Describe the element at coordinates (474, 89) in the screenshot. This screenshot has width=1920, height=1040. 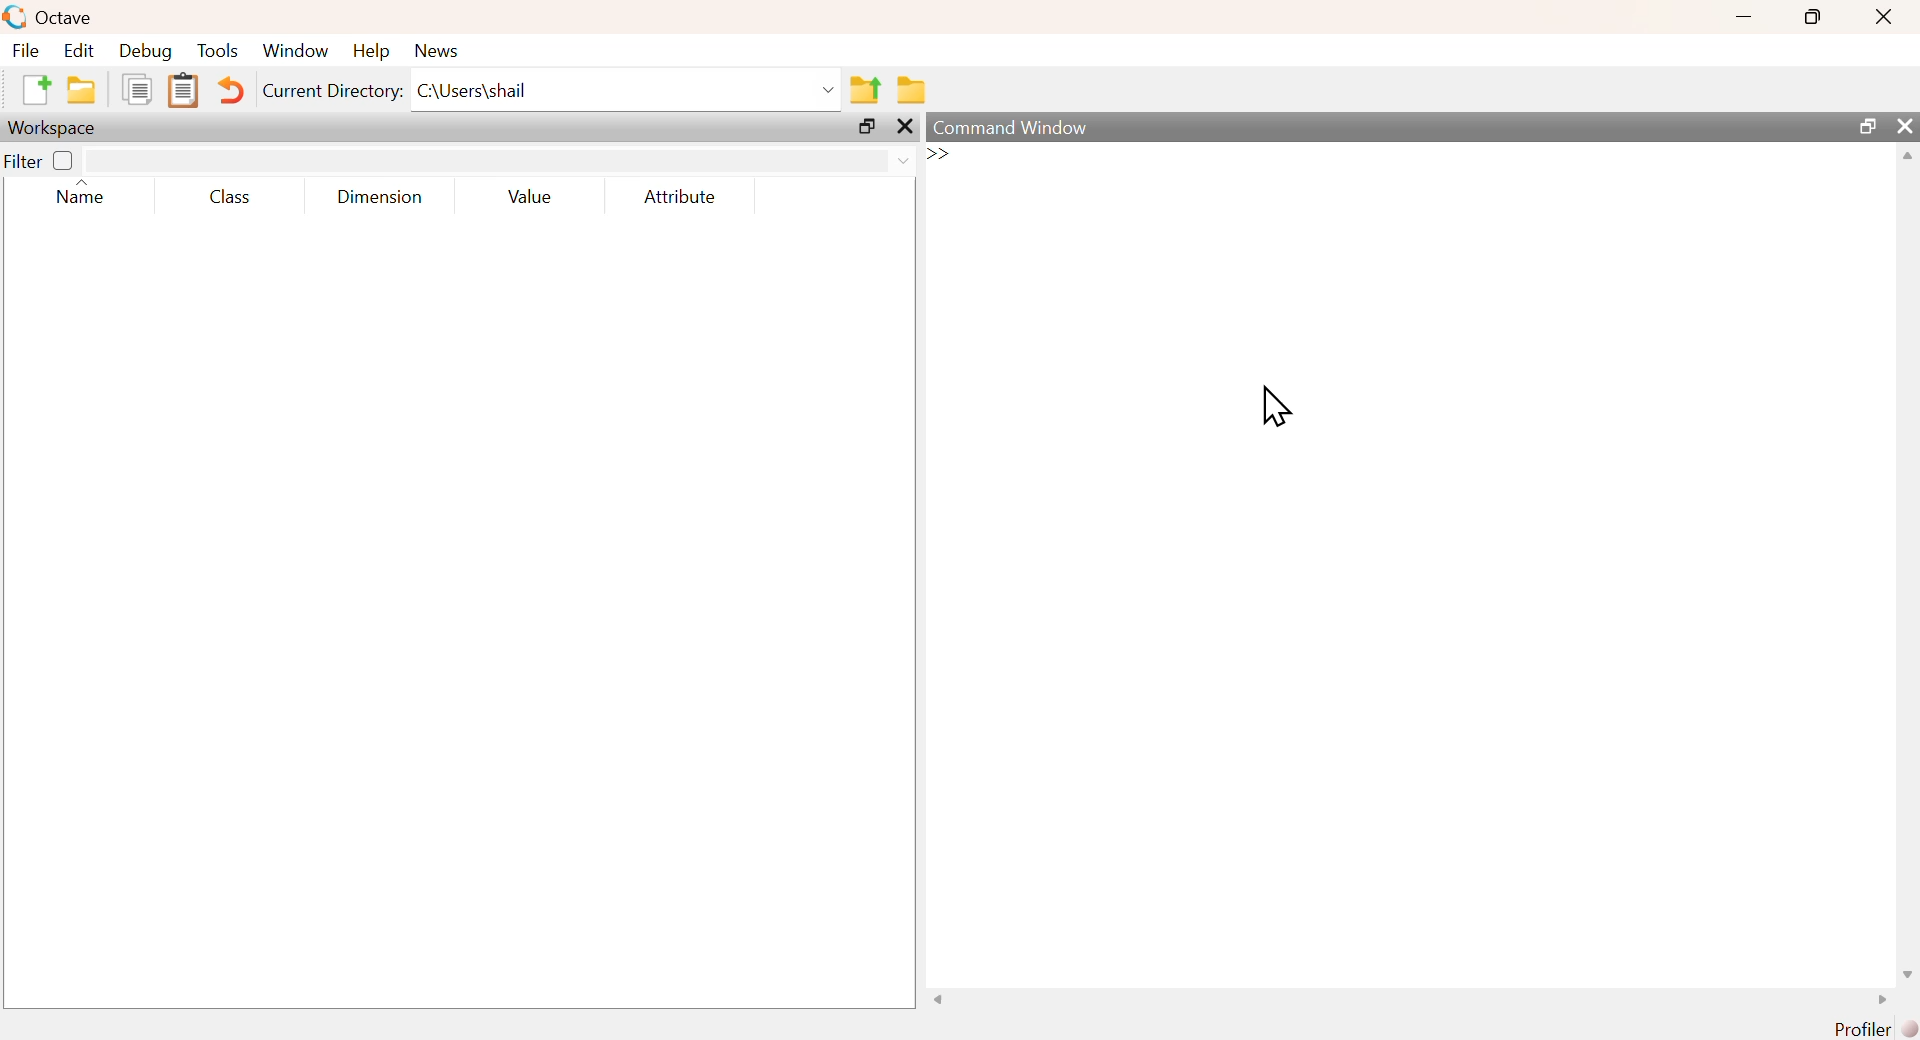
I see `C:\Users\shail` at that location.